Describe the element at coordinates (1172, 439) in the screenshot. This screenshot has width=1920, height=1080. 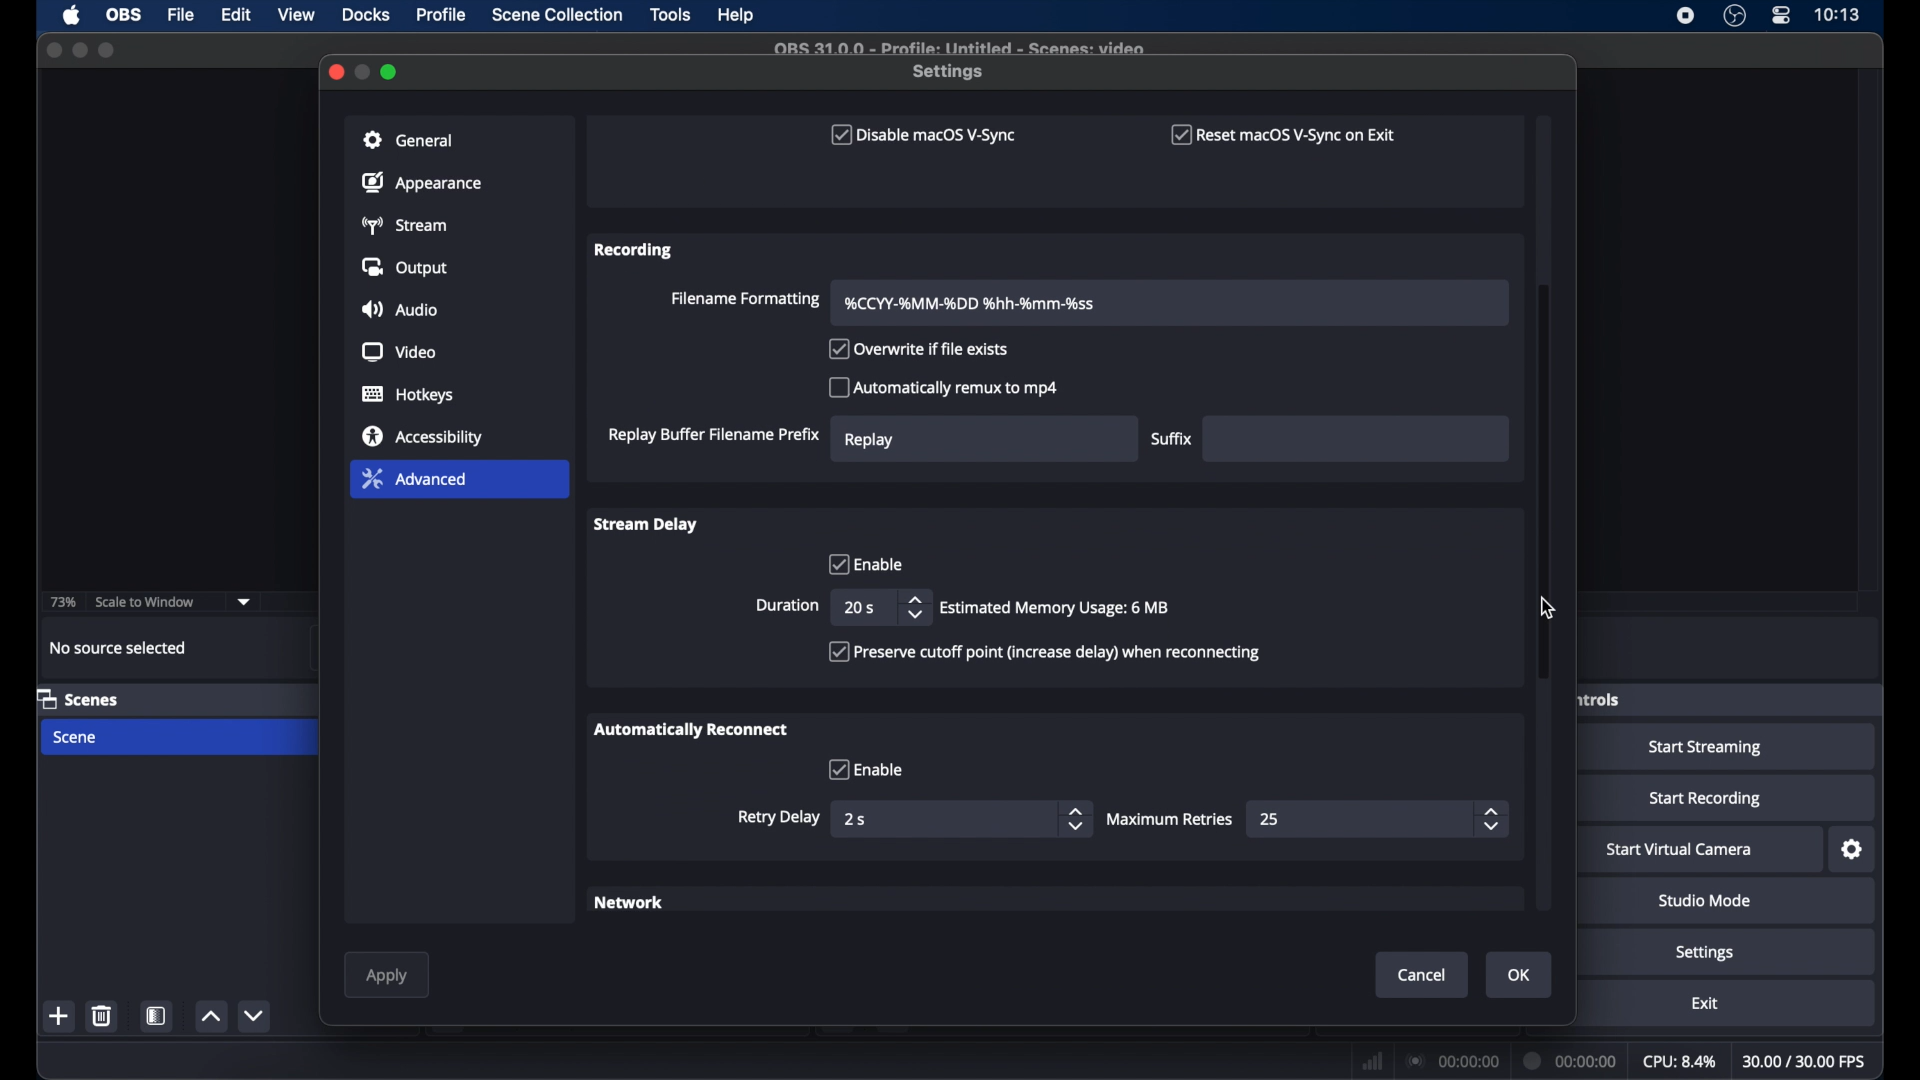
I see `suffix` at that location.